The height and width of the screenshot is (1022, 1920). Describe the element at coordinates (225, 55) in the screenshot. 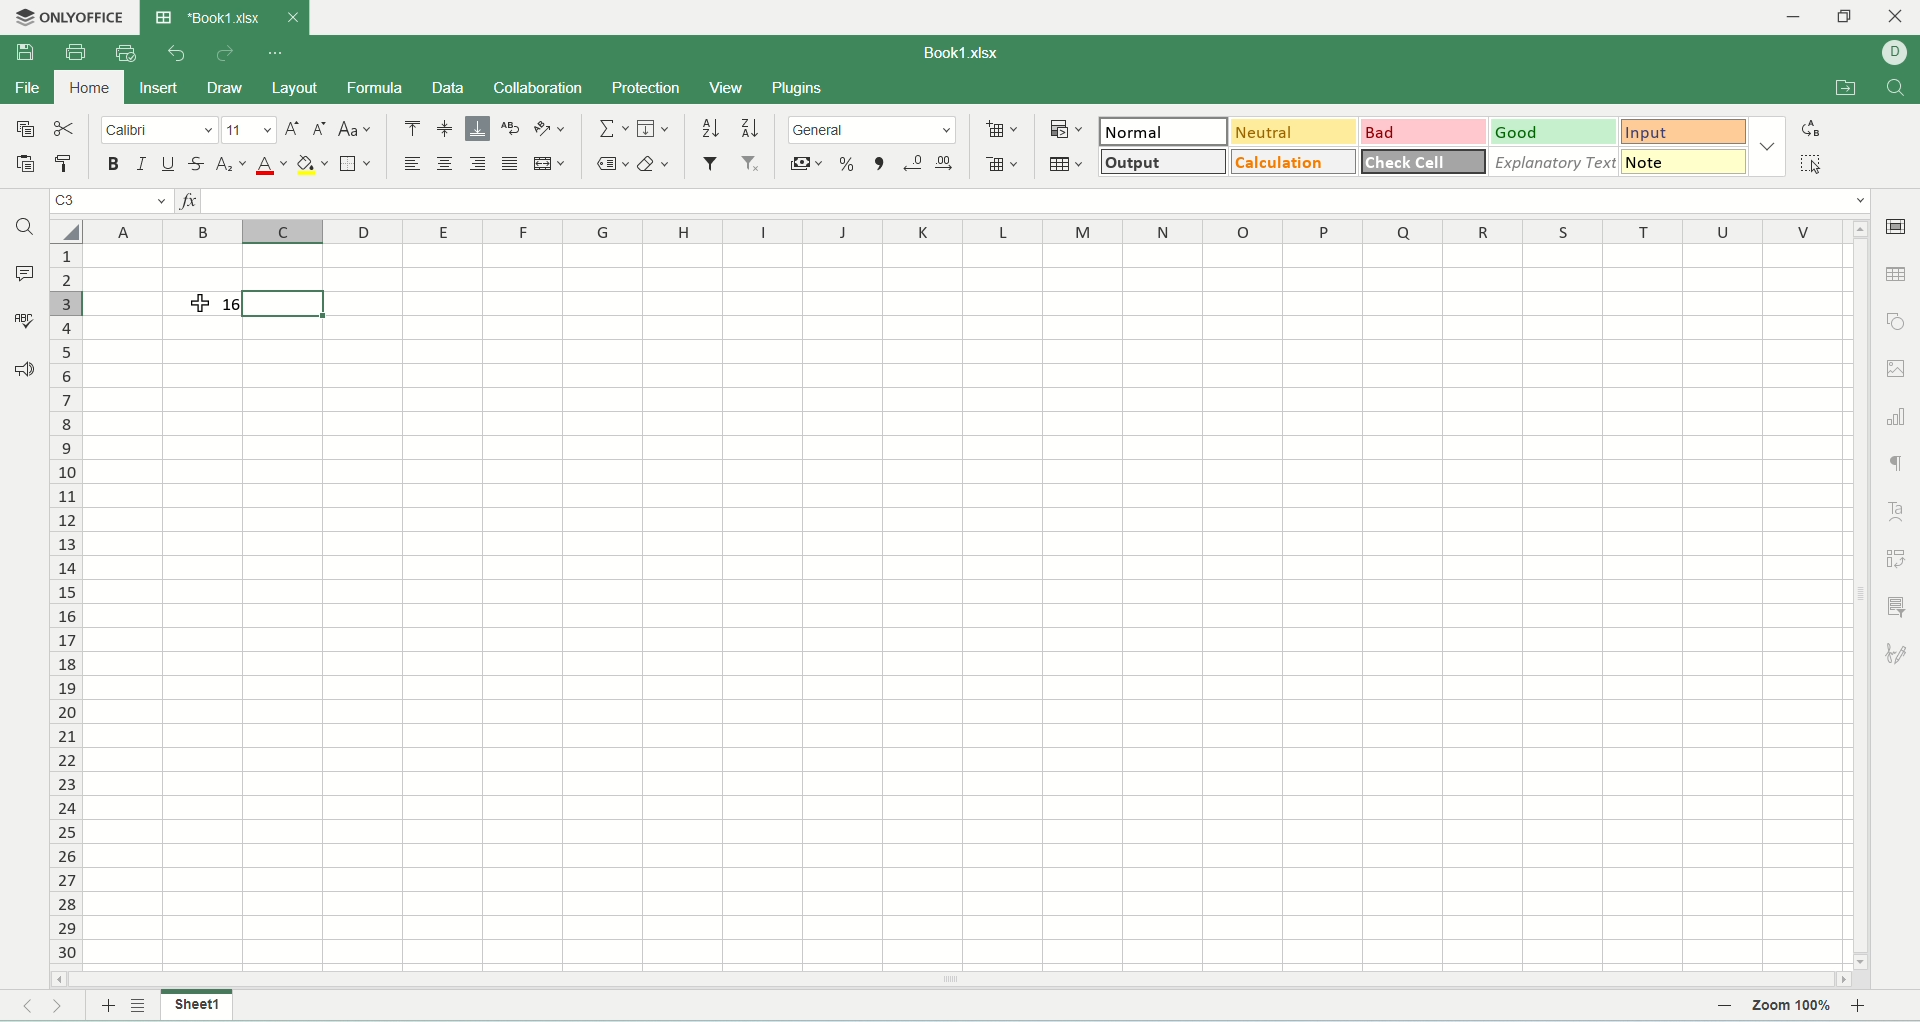

I see `redo` at that location.